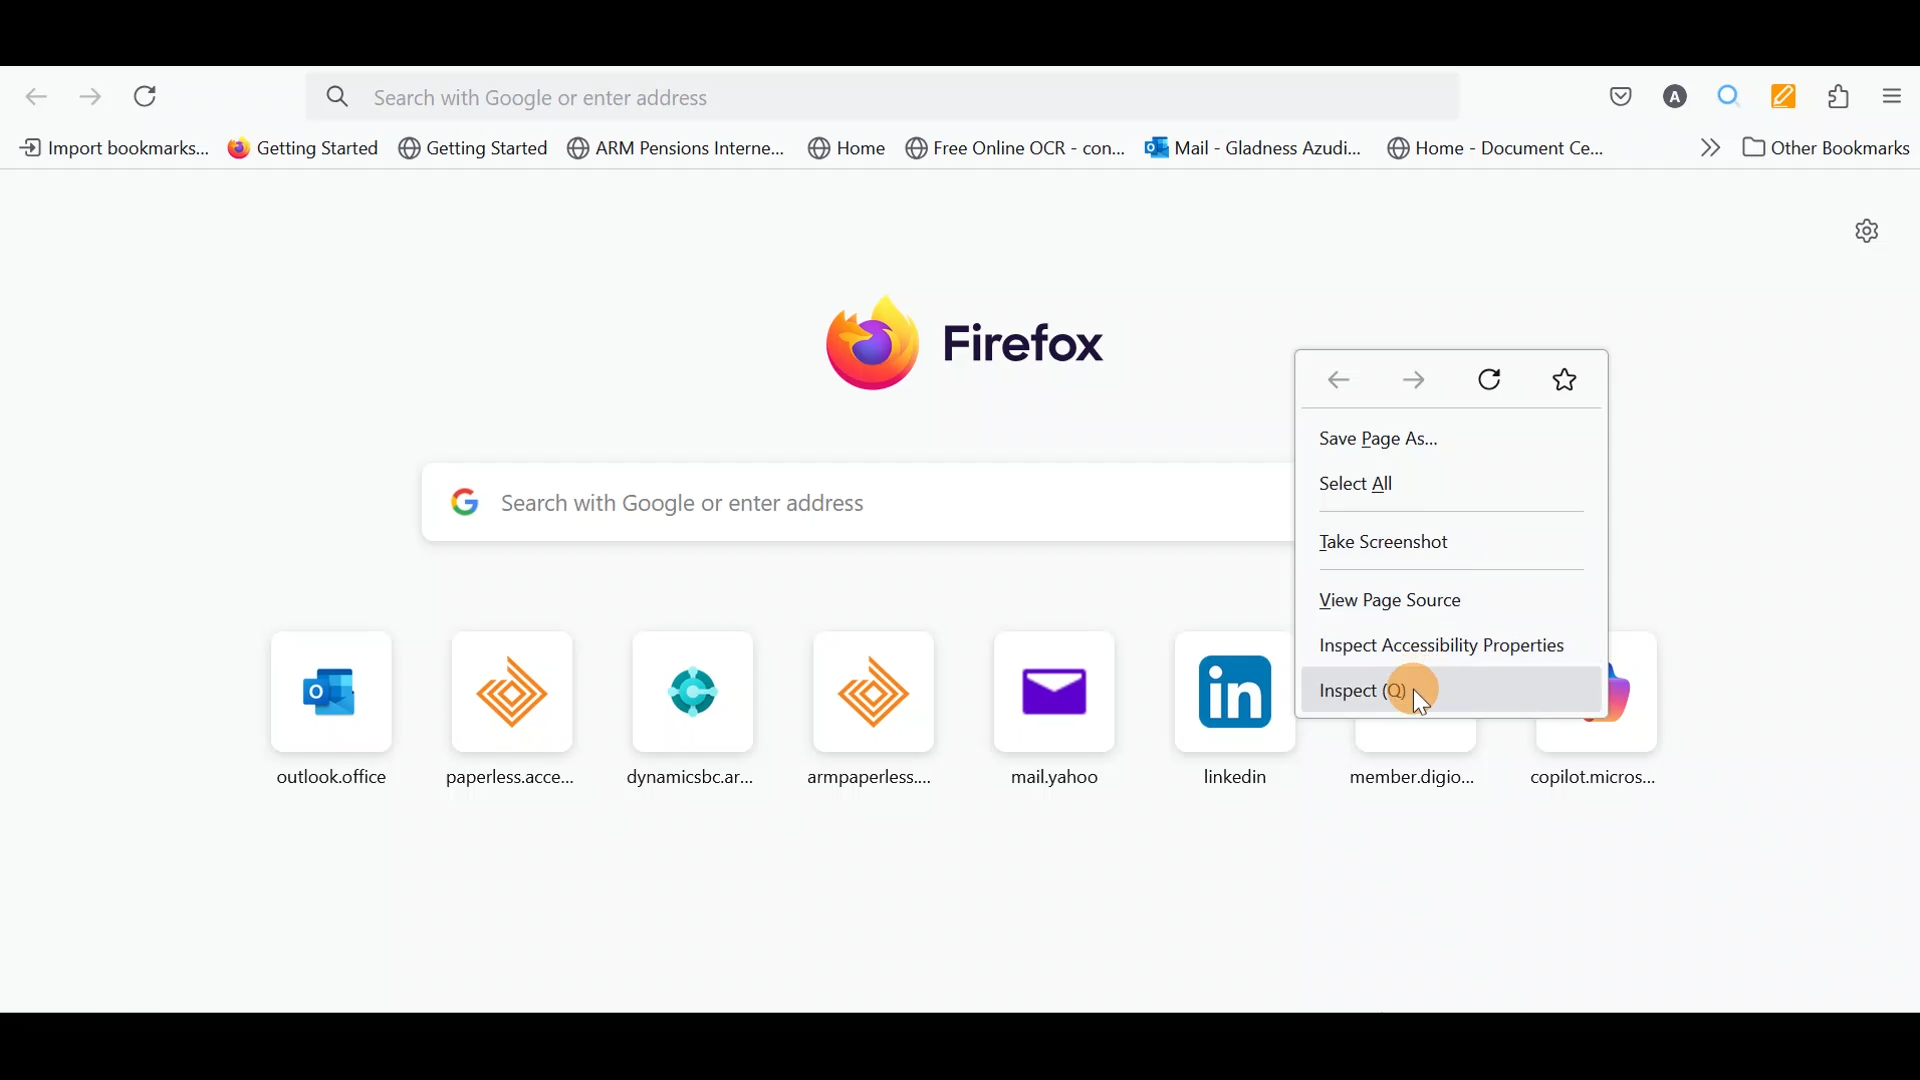 Image resolution: width=1920 pixels, height=1080 pixels. What do you see at coordinates (1783, 92) in the screenshot?
I see `Multi keywords highlighter` at bounding box center [1783, 92].